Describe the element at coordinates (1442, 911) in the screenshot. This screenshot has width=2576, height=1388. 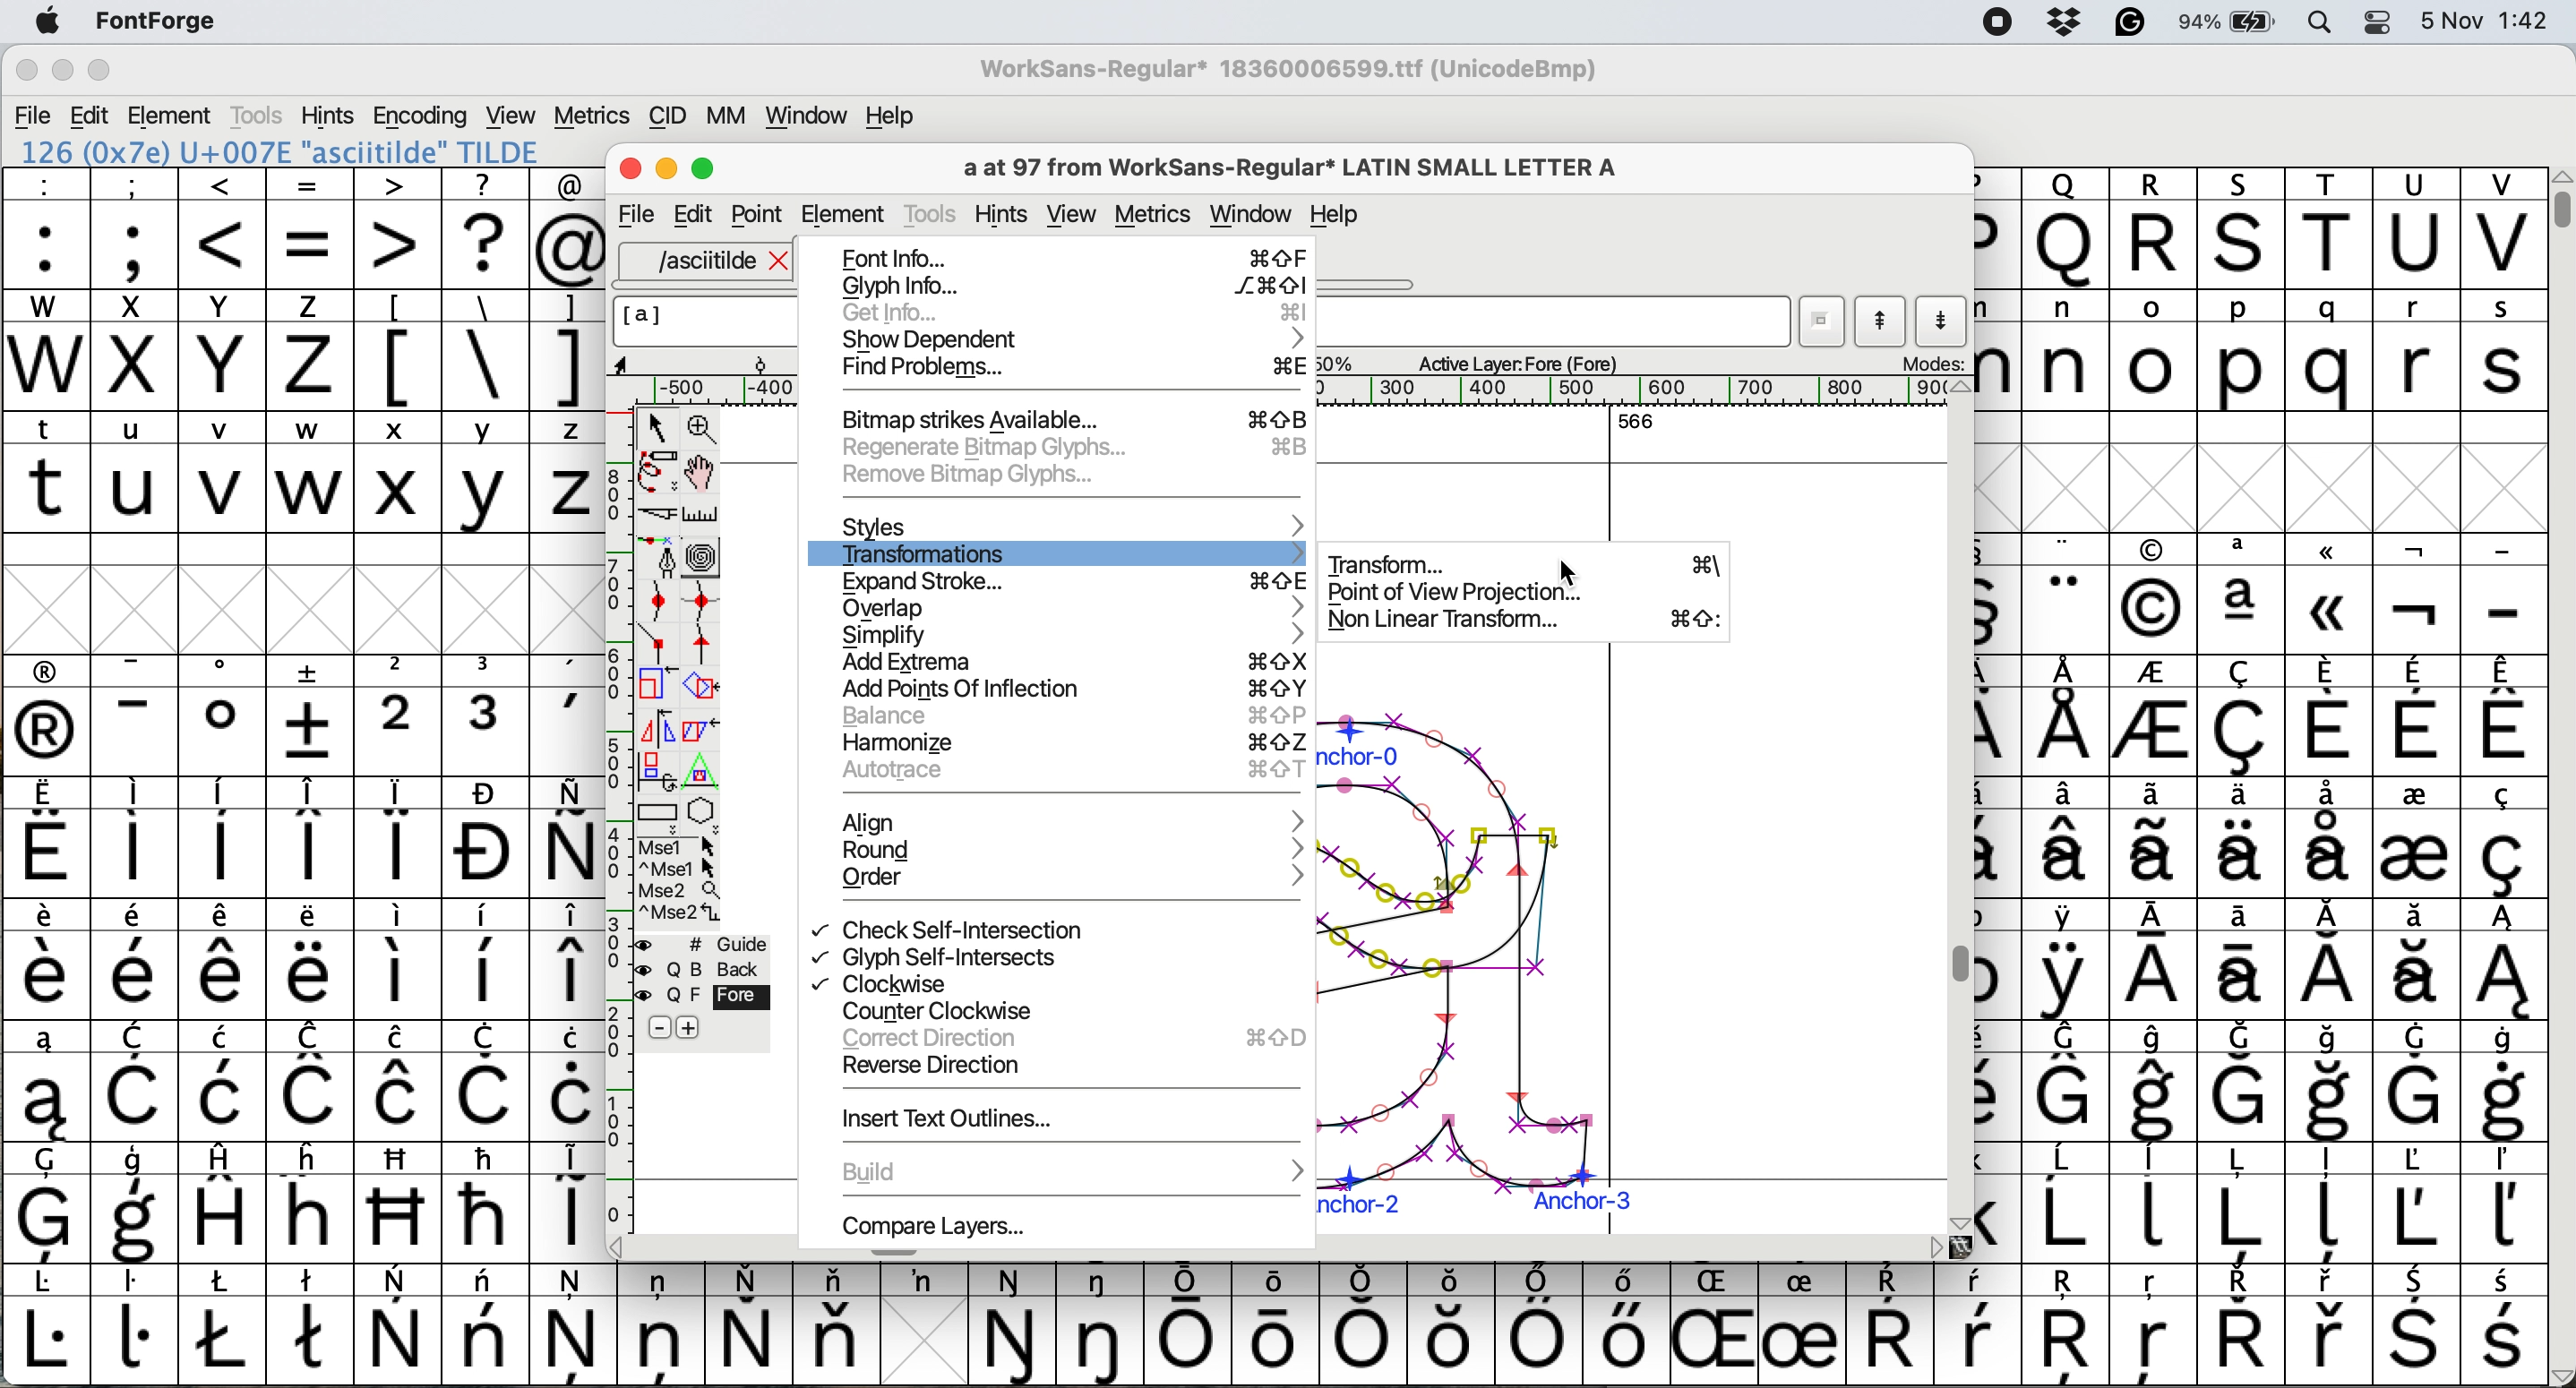
I see `glyph copied and pasted` at that location.